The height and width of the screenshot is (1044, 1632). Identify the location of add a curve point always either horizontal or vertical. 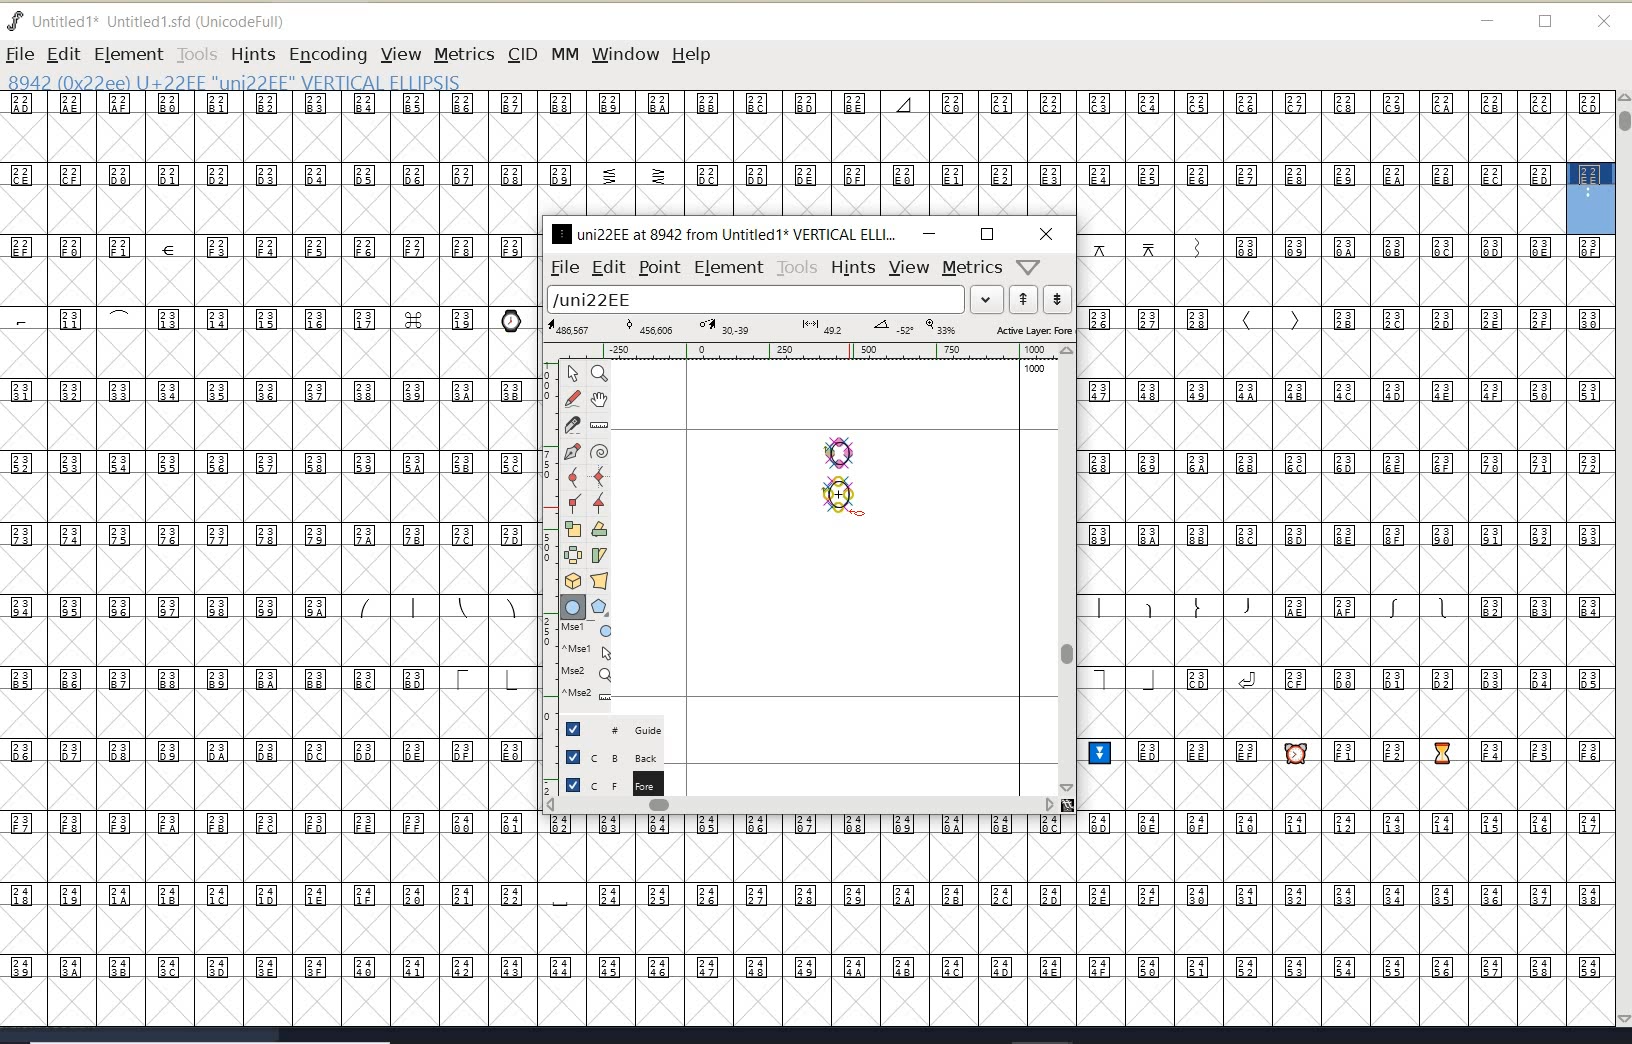
(597, 476).